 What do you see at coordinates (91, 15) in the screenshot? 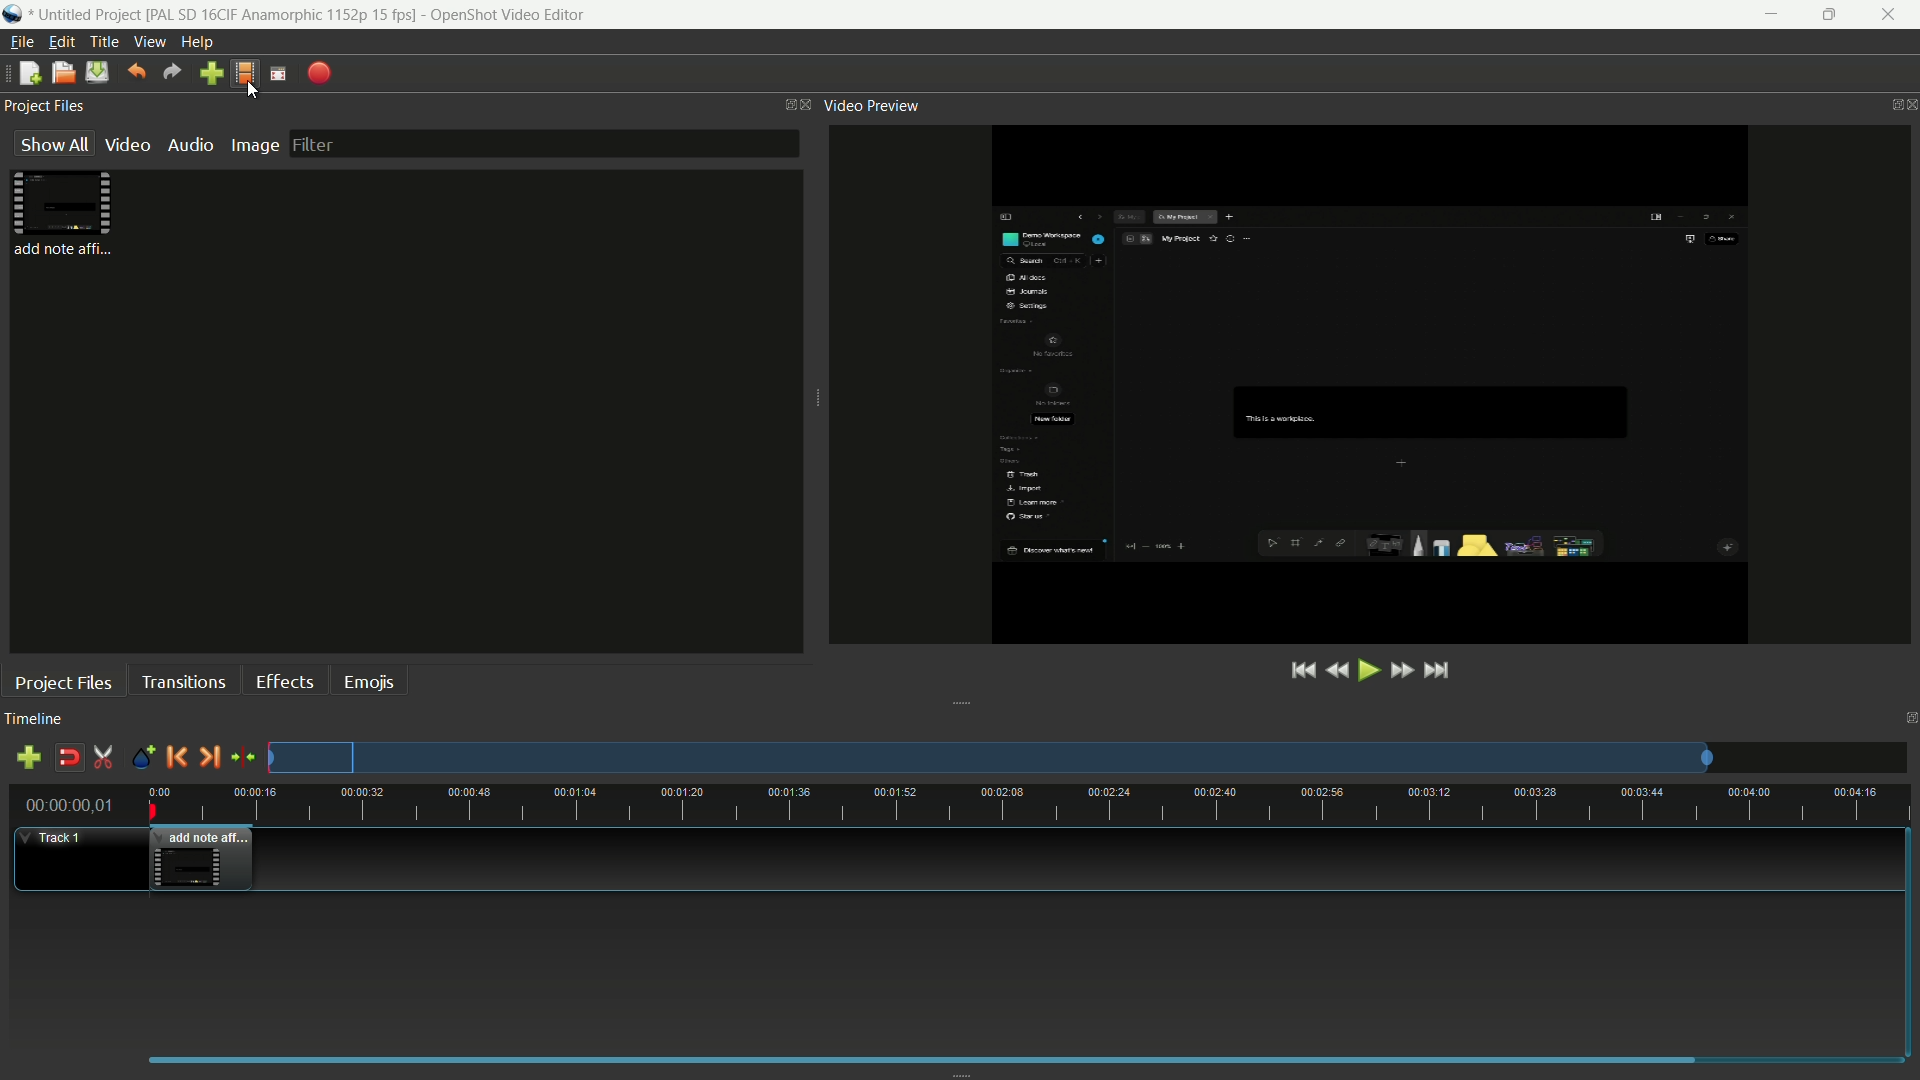
I see `project name` at bounding box center [91, 15].